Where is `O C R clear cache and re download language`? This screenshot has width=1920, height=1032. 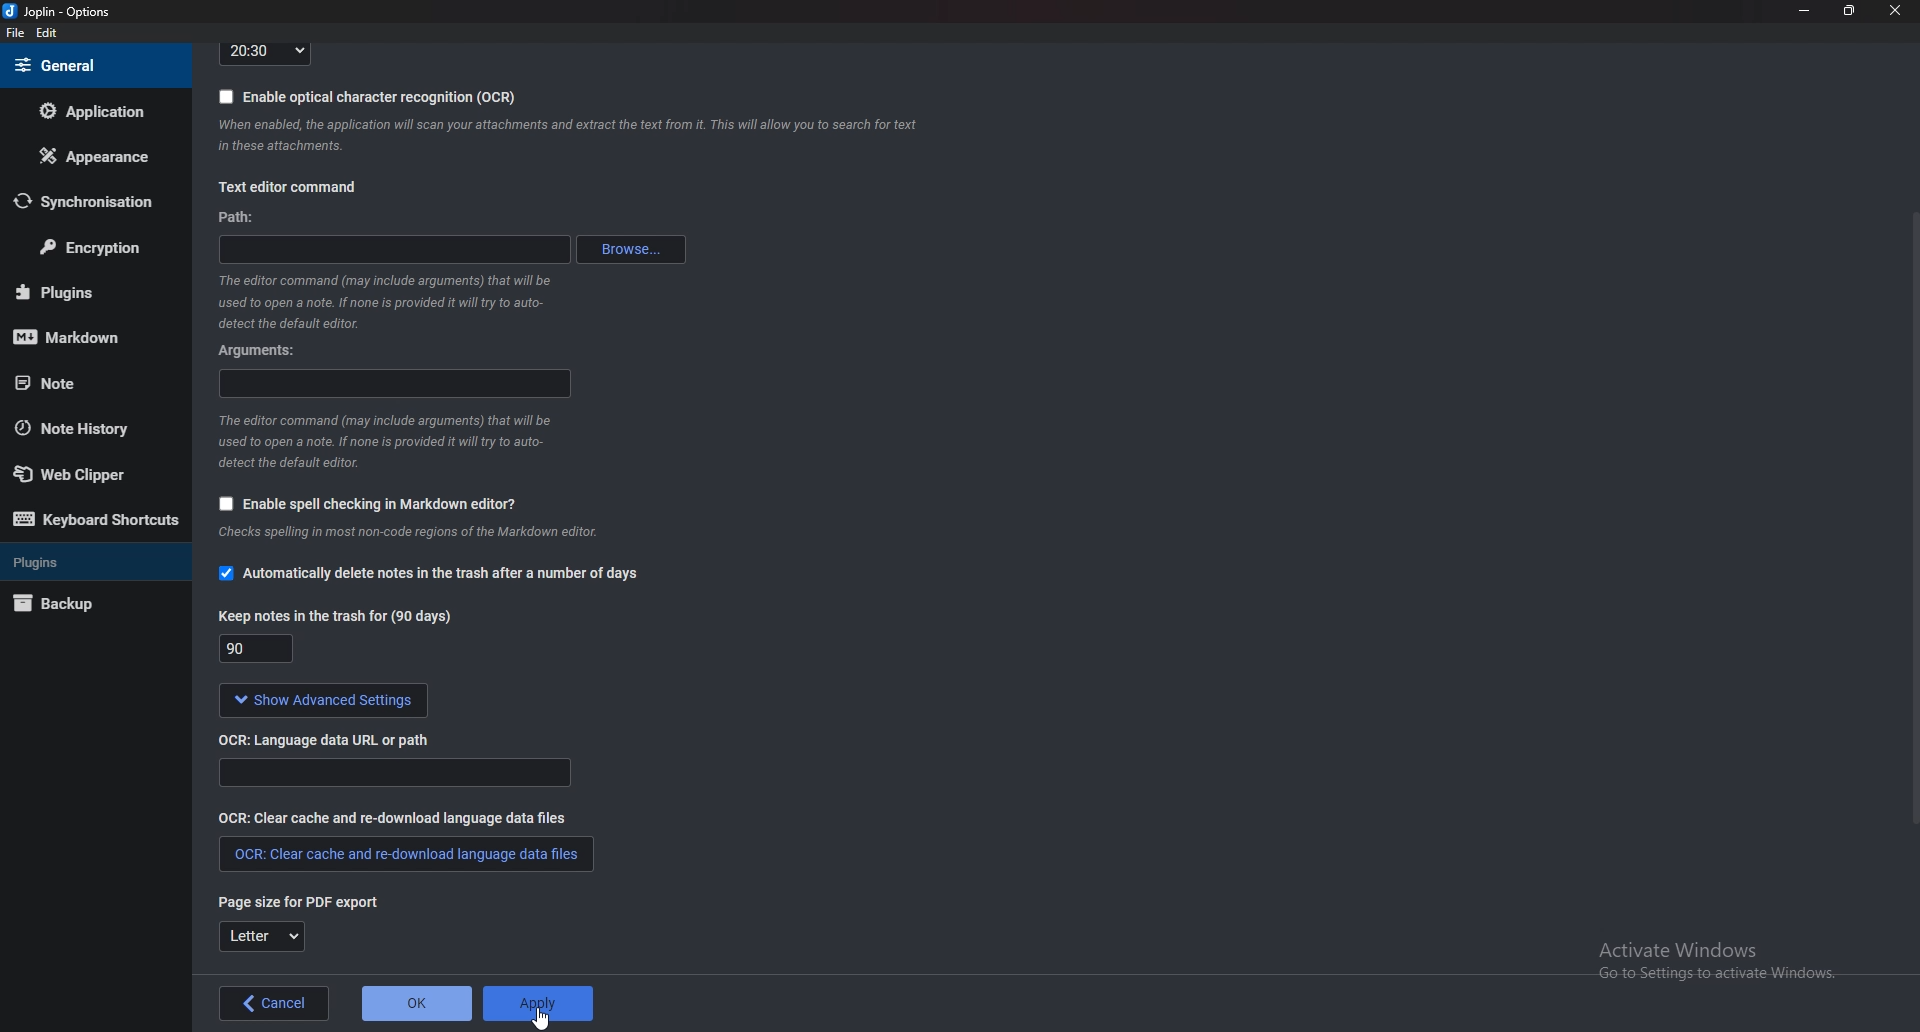 O C R clear cache and re download language is located at coordinates (396, 817).